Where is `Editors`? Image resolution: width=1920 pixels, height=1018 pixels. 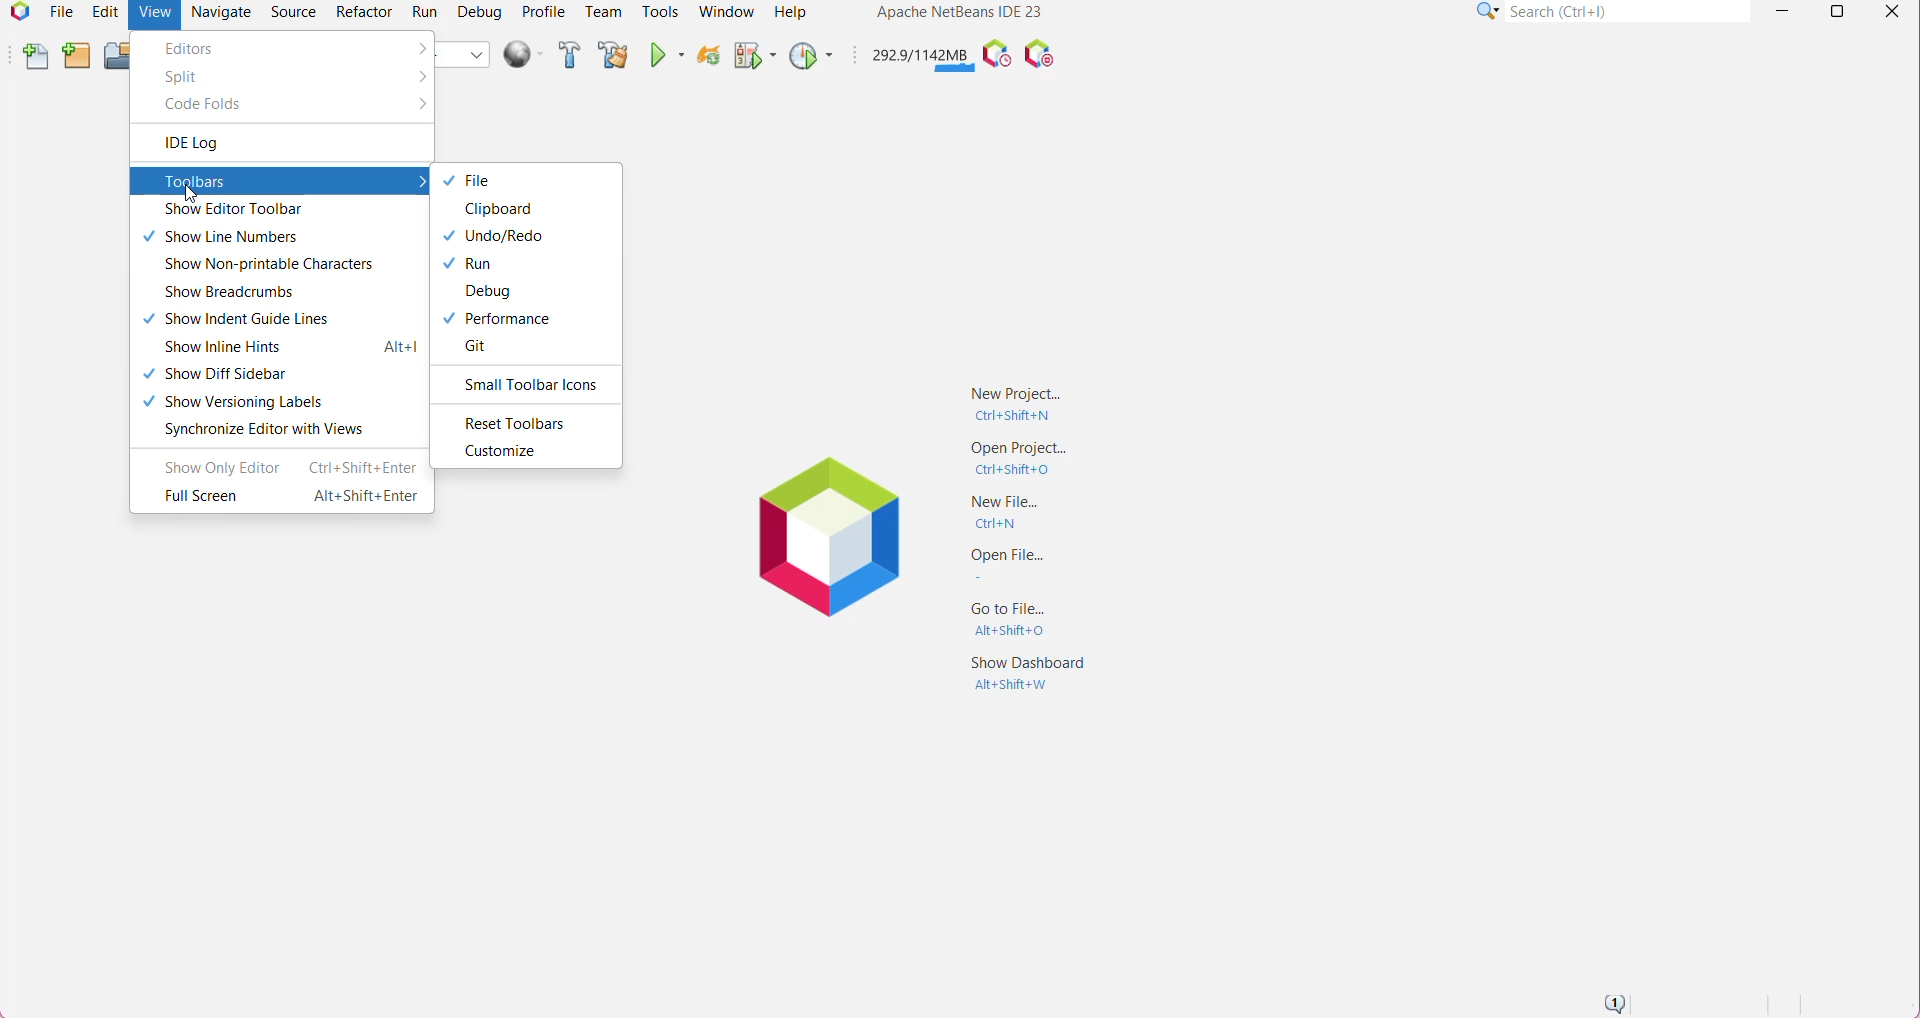 Editors is located at coordinates (198, 48).